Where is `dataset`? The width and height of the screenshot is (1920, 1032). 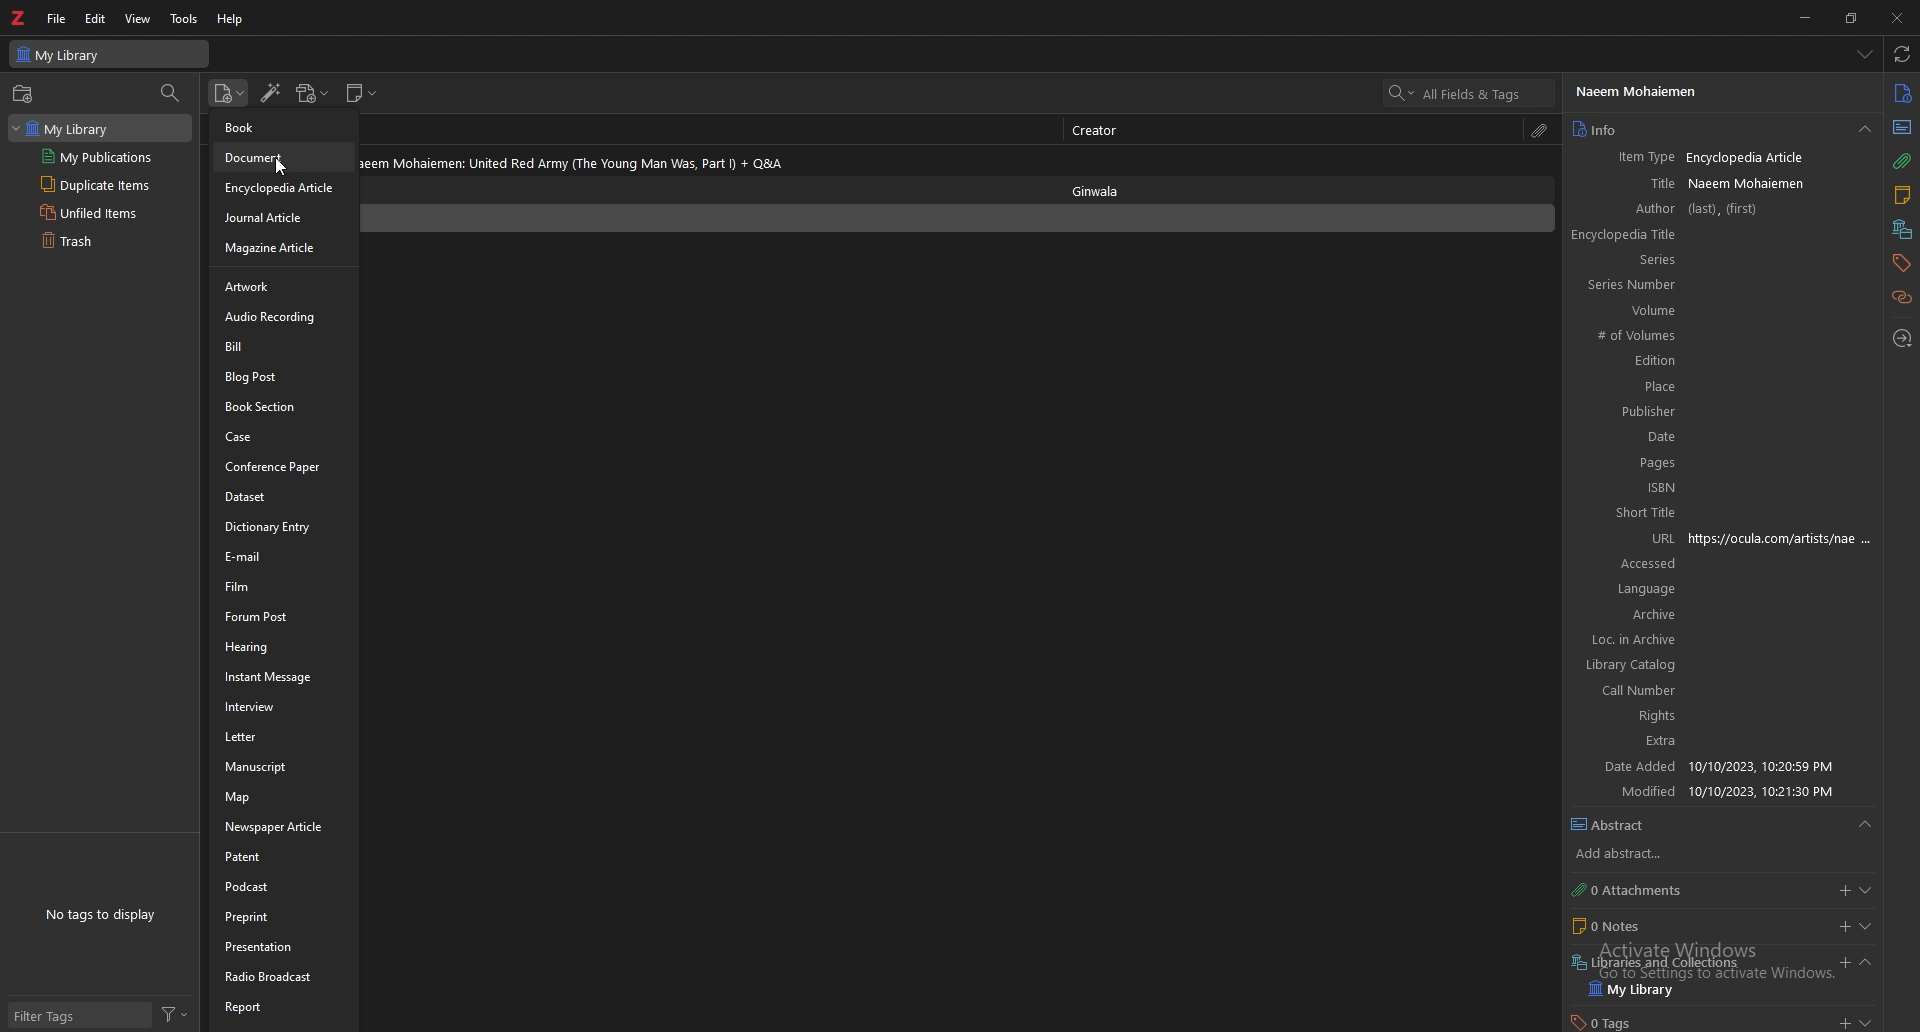
dataset is located at coordinates (284, 497).